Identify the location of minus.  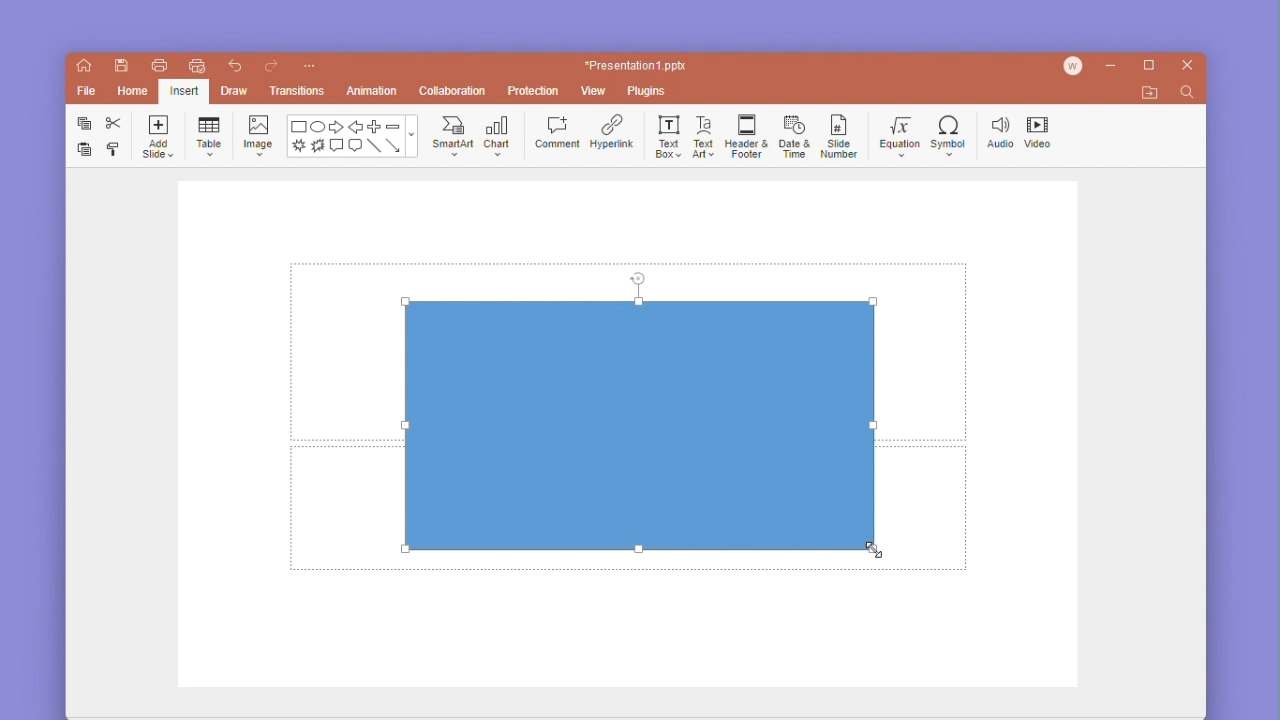
(393, 125).